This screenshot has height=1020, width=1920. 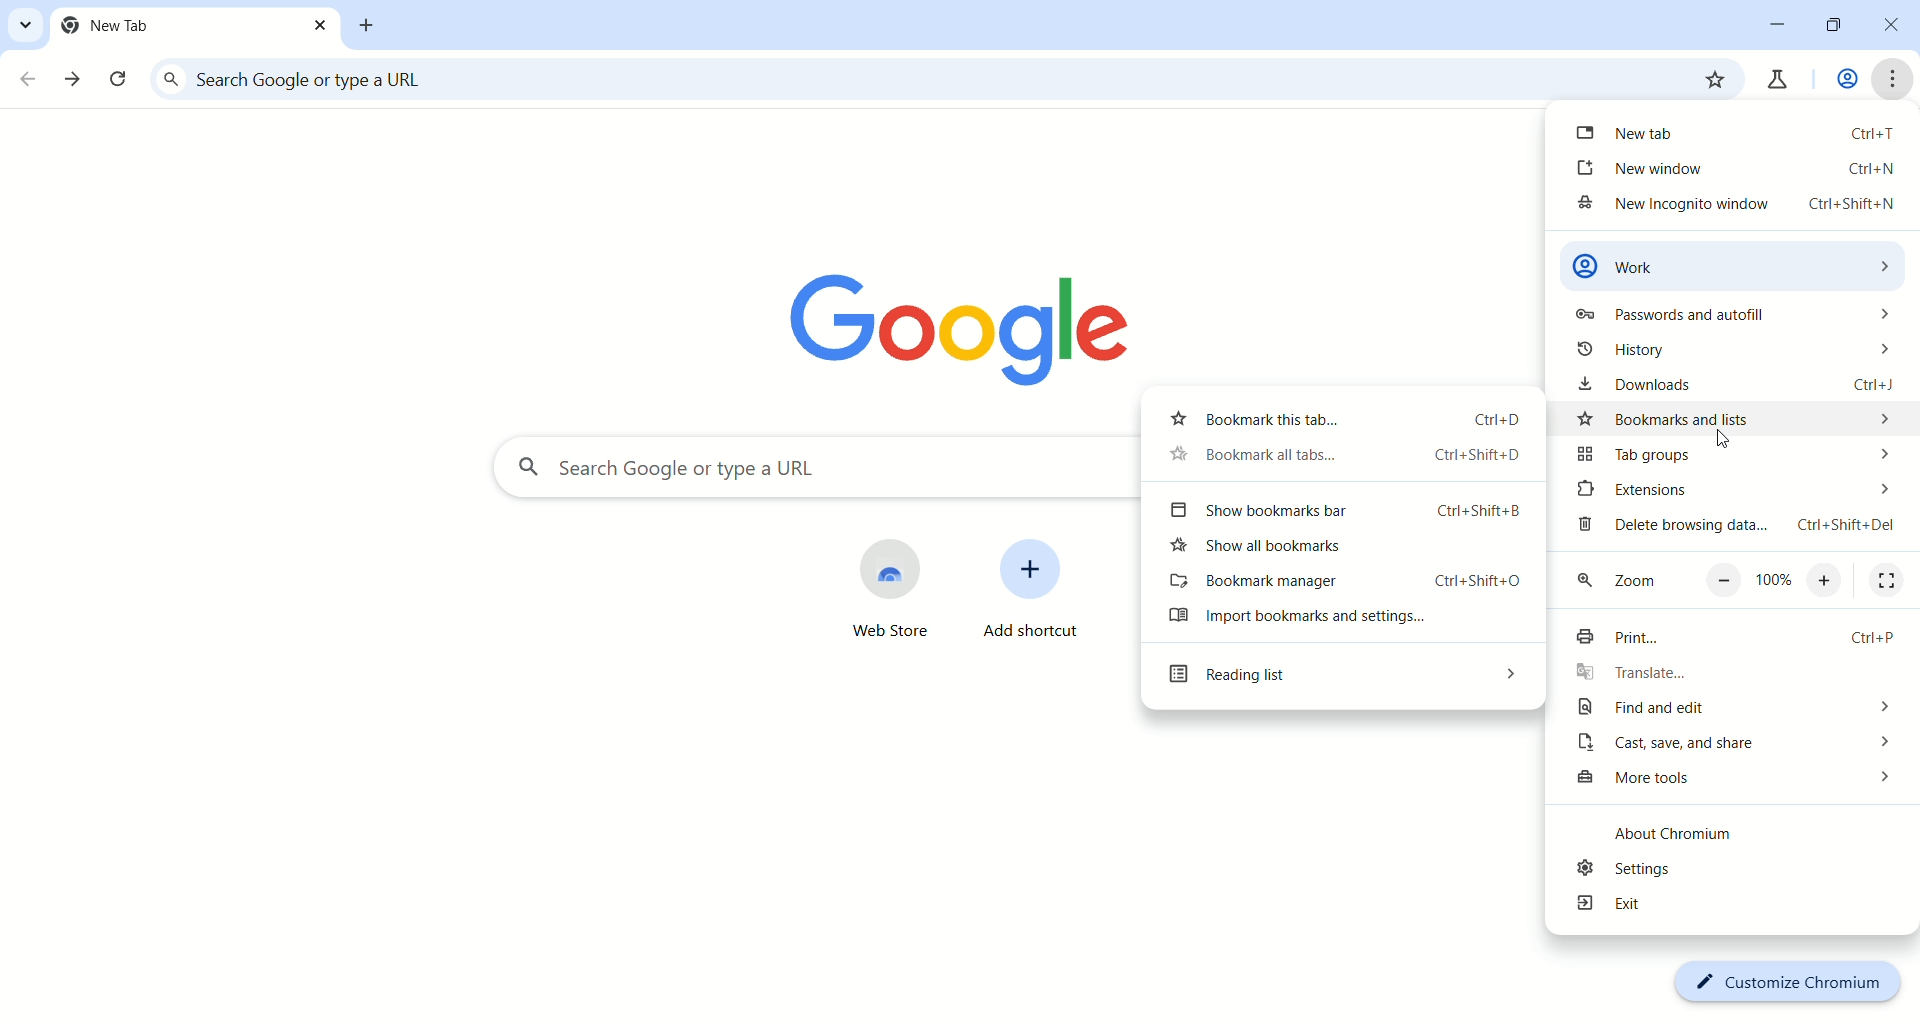 I want to click on password and autofill, so click(x=1729, y=318).